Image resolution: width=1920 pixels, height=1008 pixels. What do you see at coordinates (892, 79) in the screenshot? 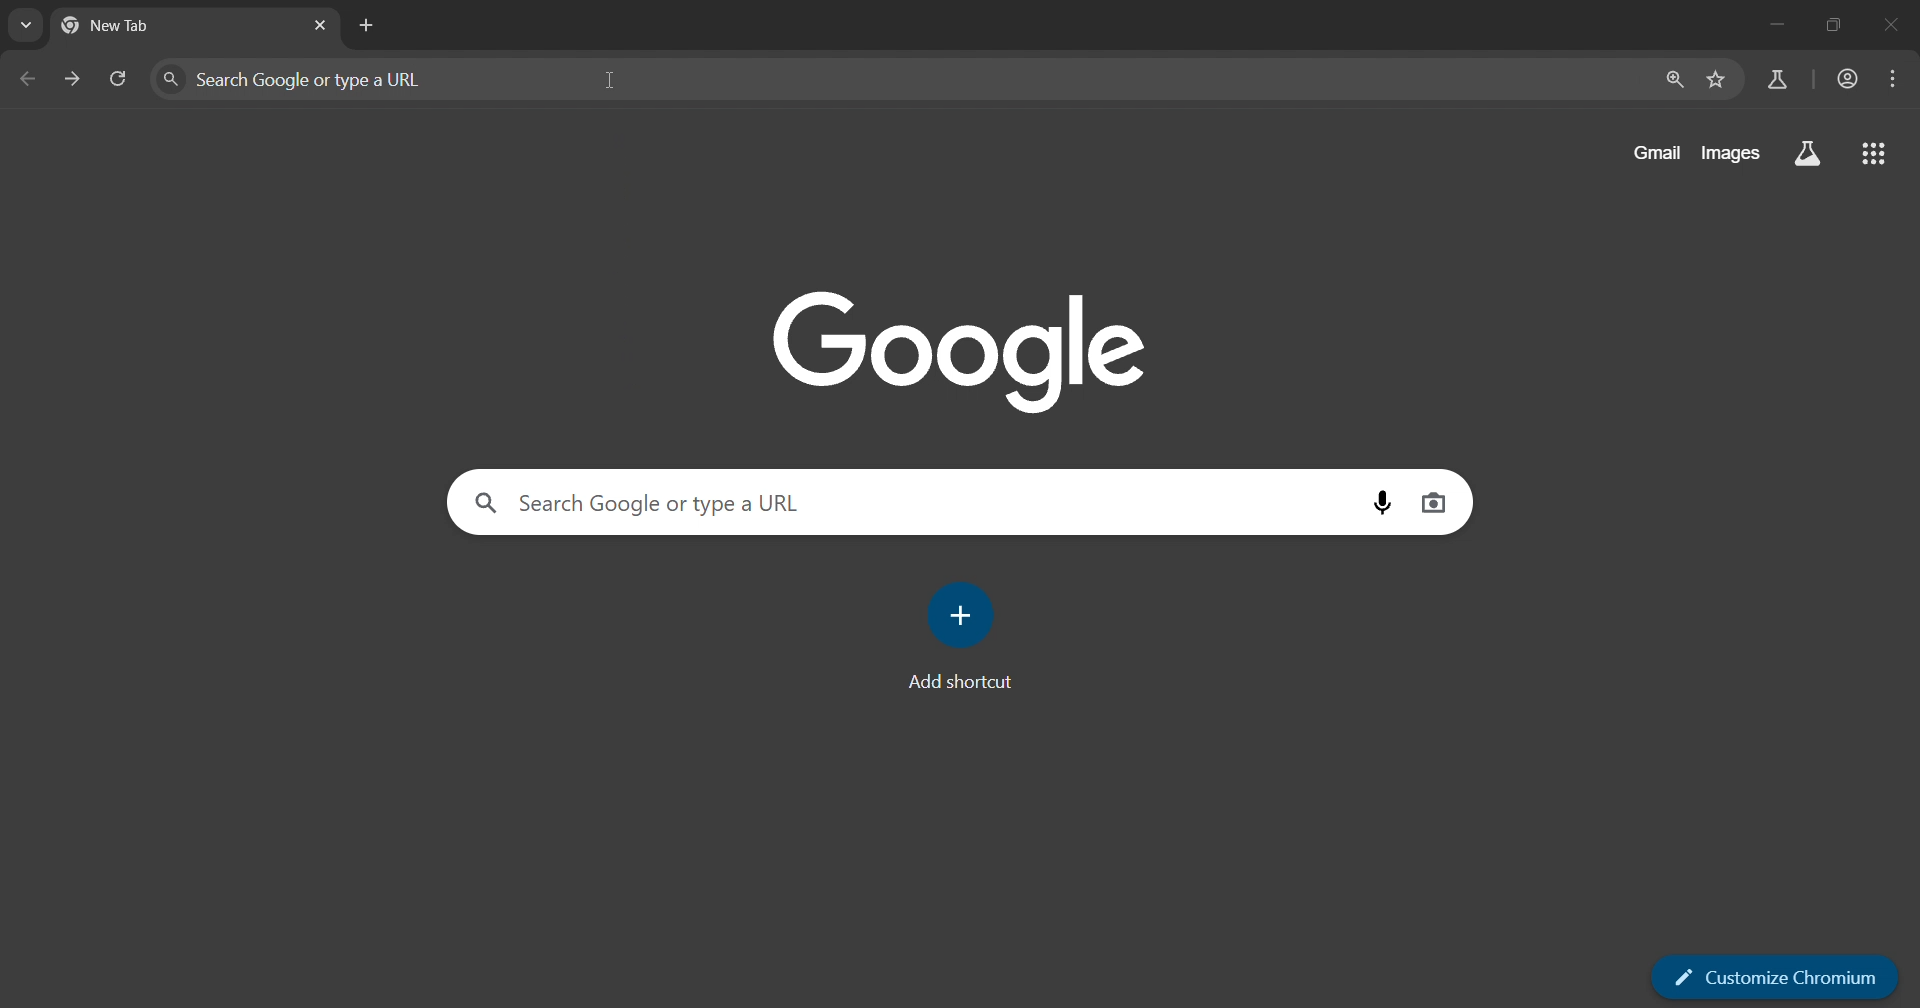
I see `search Google or type a URL` at bounding box center [892, 79].